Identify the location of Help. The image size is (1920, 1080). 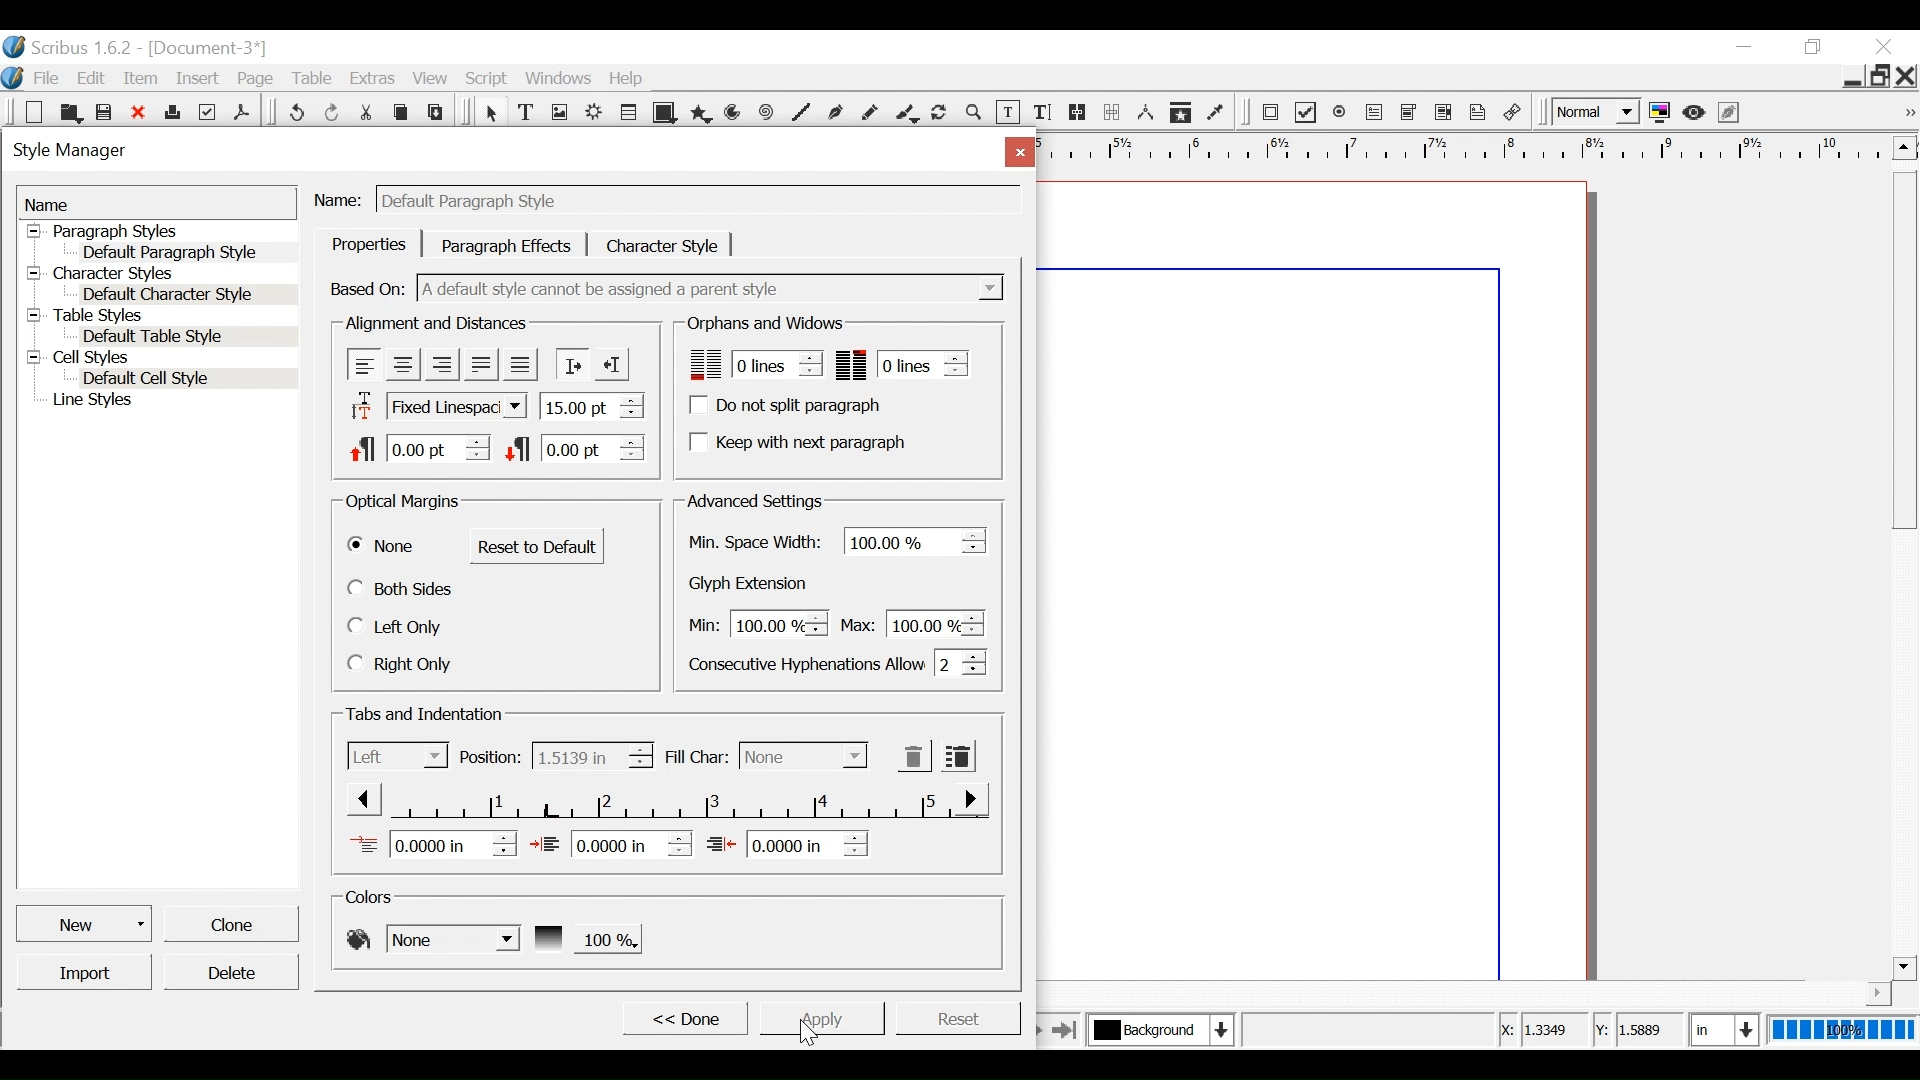
(631, 78).